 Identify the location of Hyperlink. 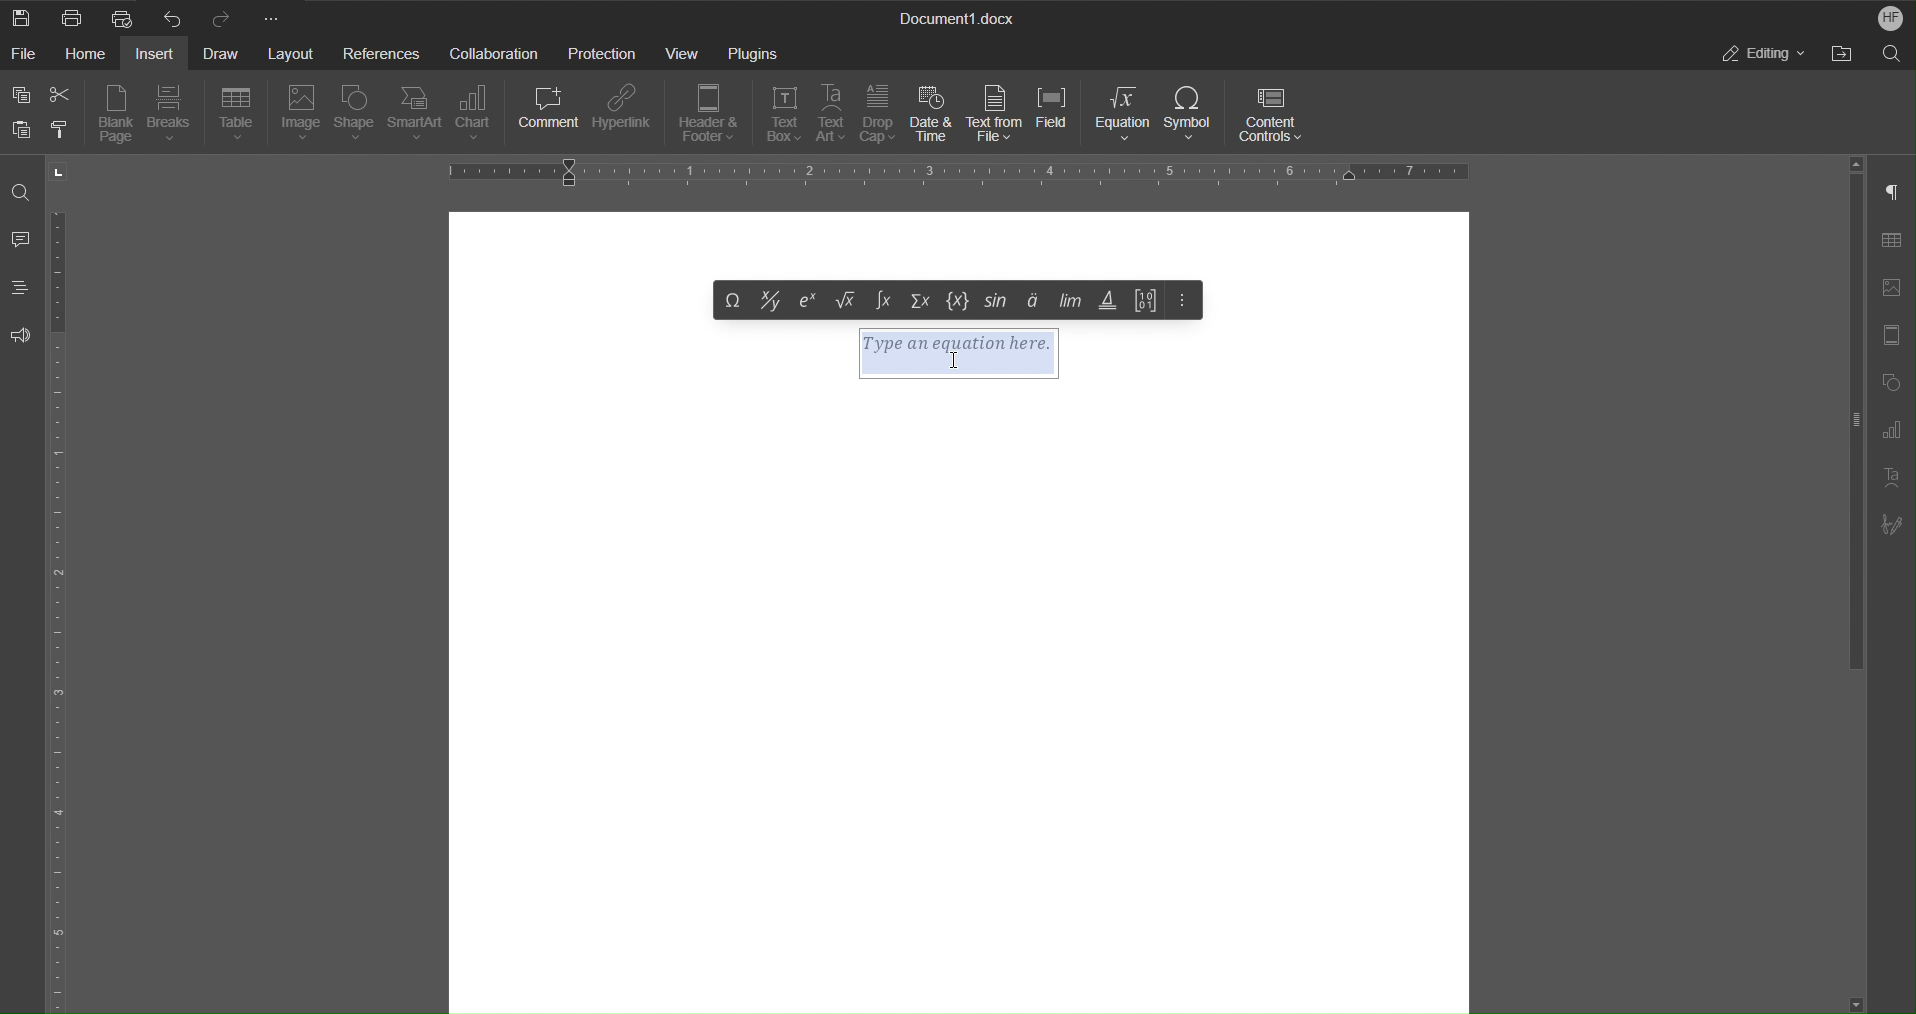
(627, 115).